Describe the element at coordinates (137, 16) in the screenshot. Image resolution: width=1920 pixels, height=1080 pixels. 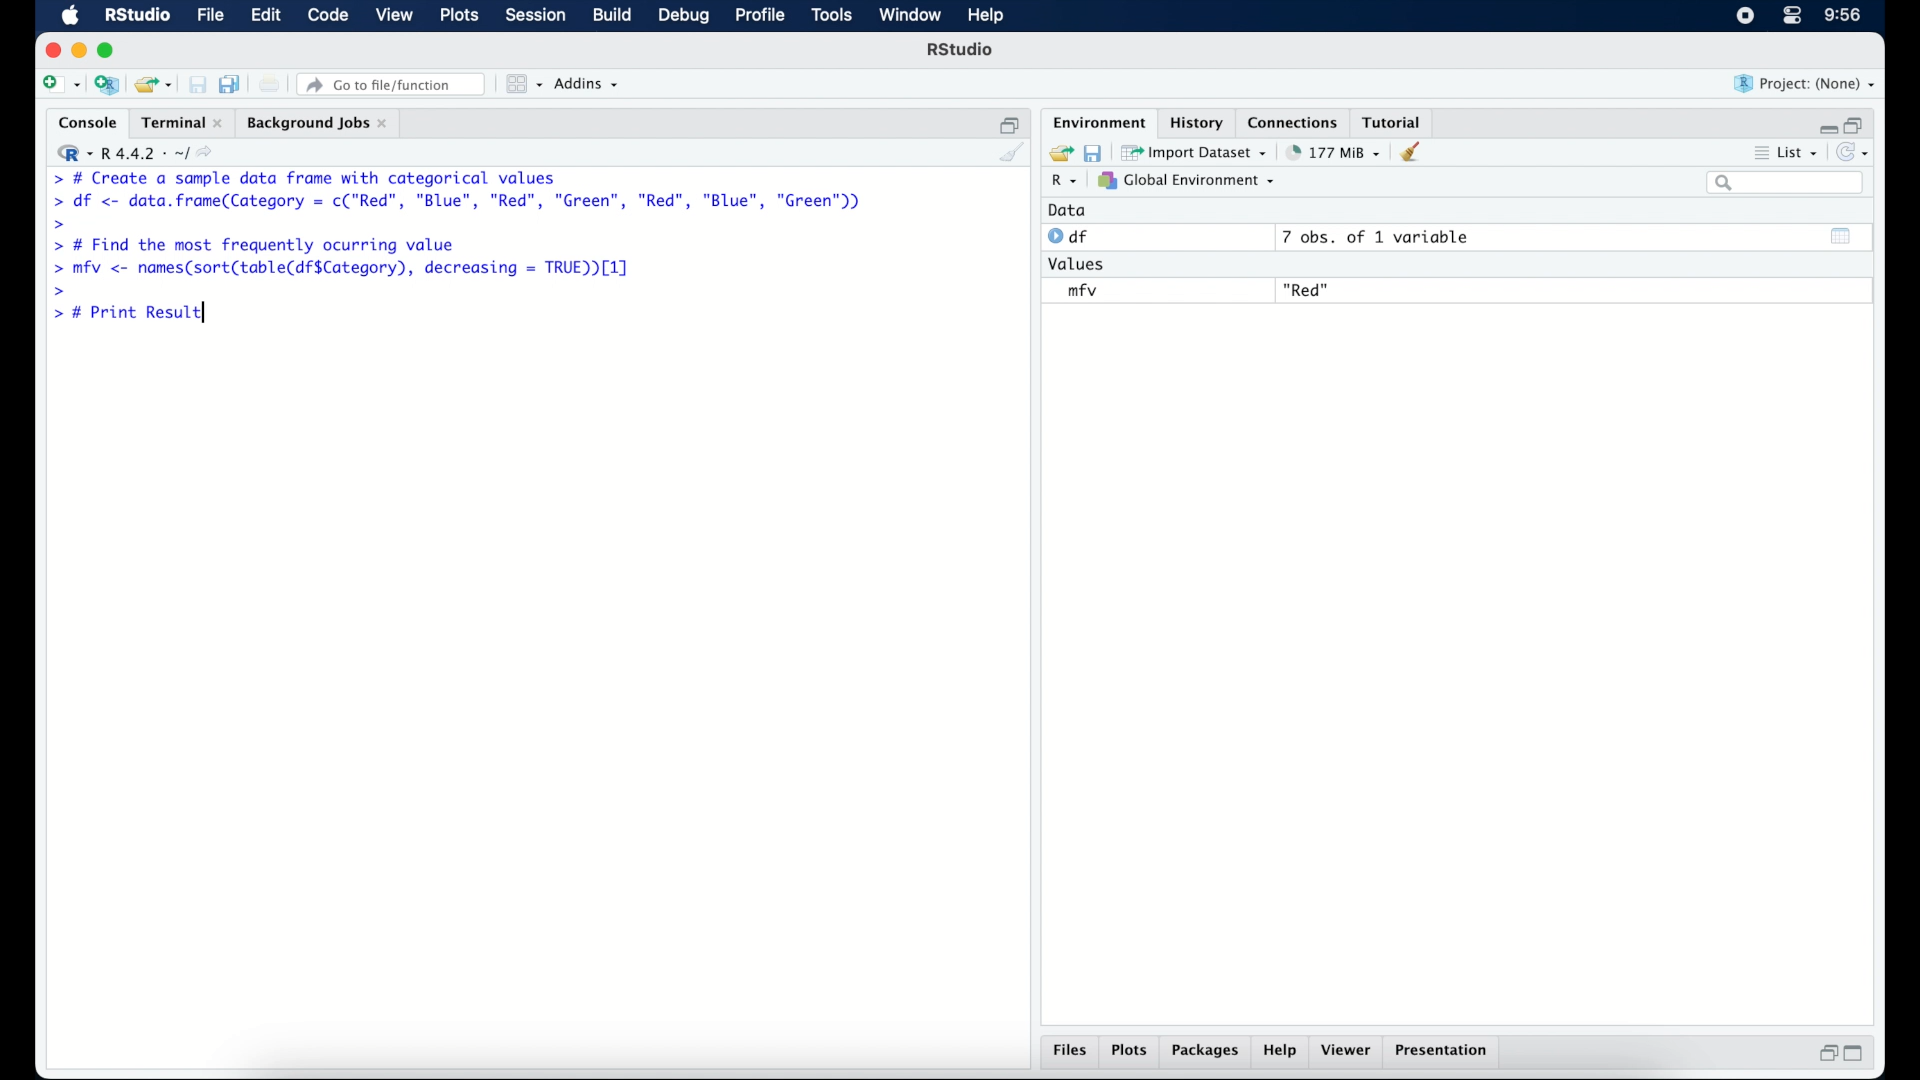
I see `R studio` at that location.